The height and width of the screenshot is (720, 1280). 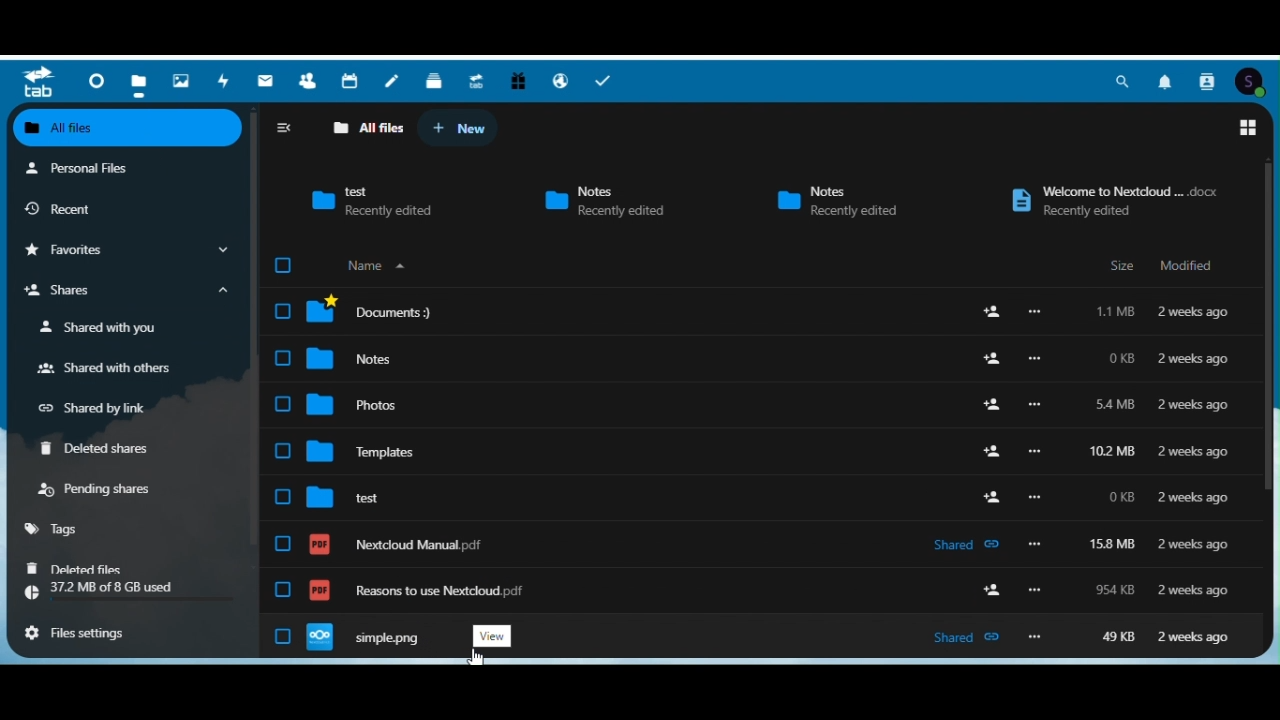 I want to click on Tags, so click(x=68, y=529).